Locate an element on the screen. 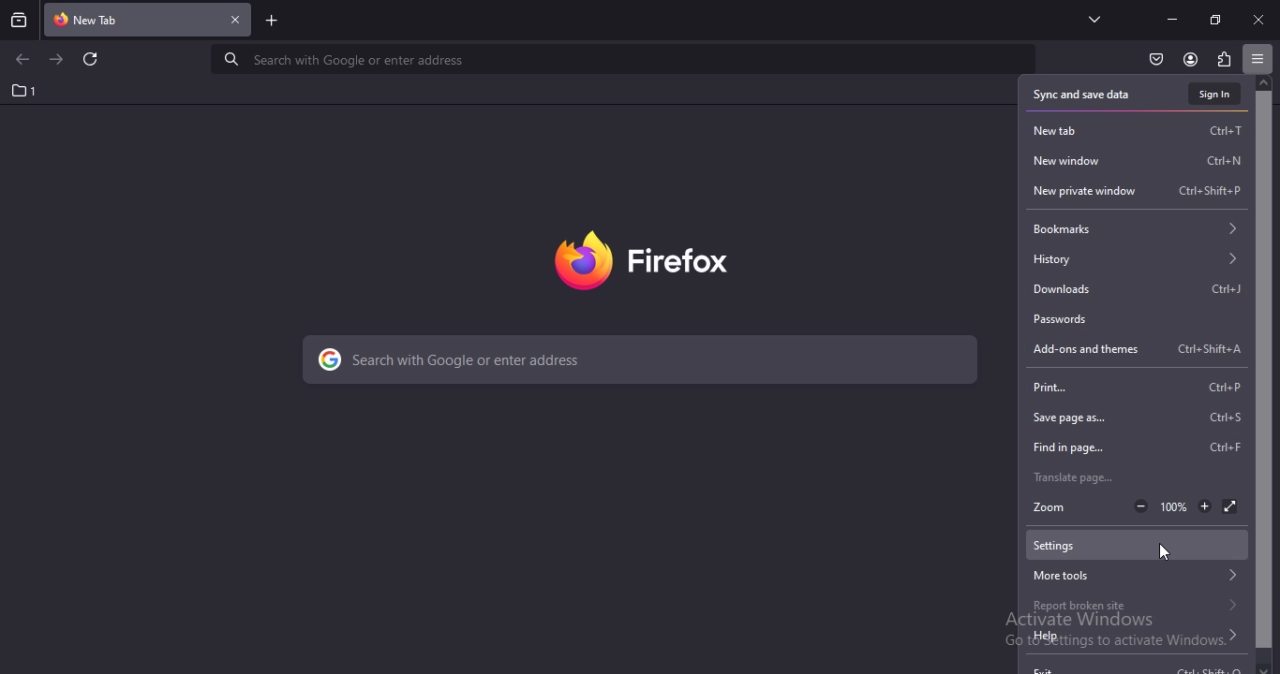 The height and width of the screenshot is (674, 1280). reload current page is located at coordinates (89, 59).